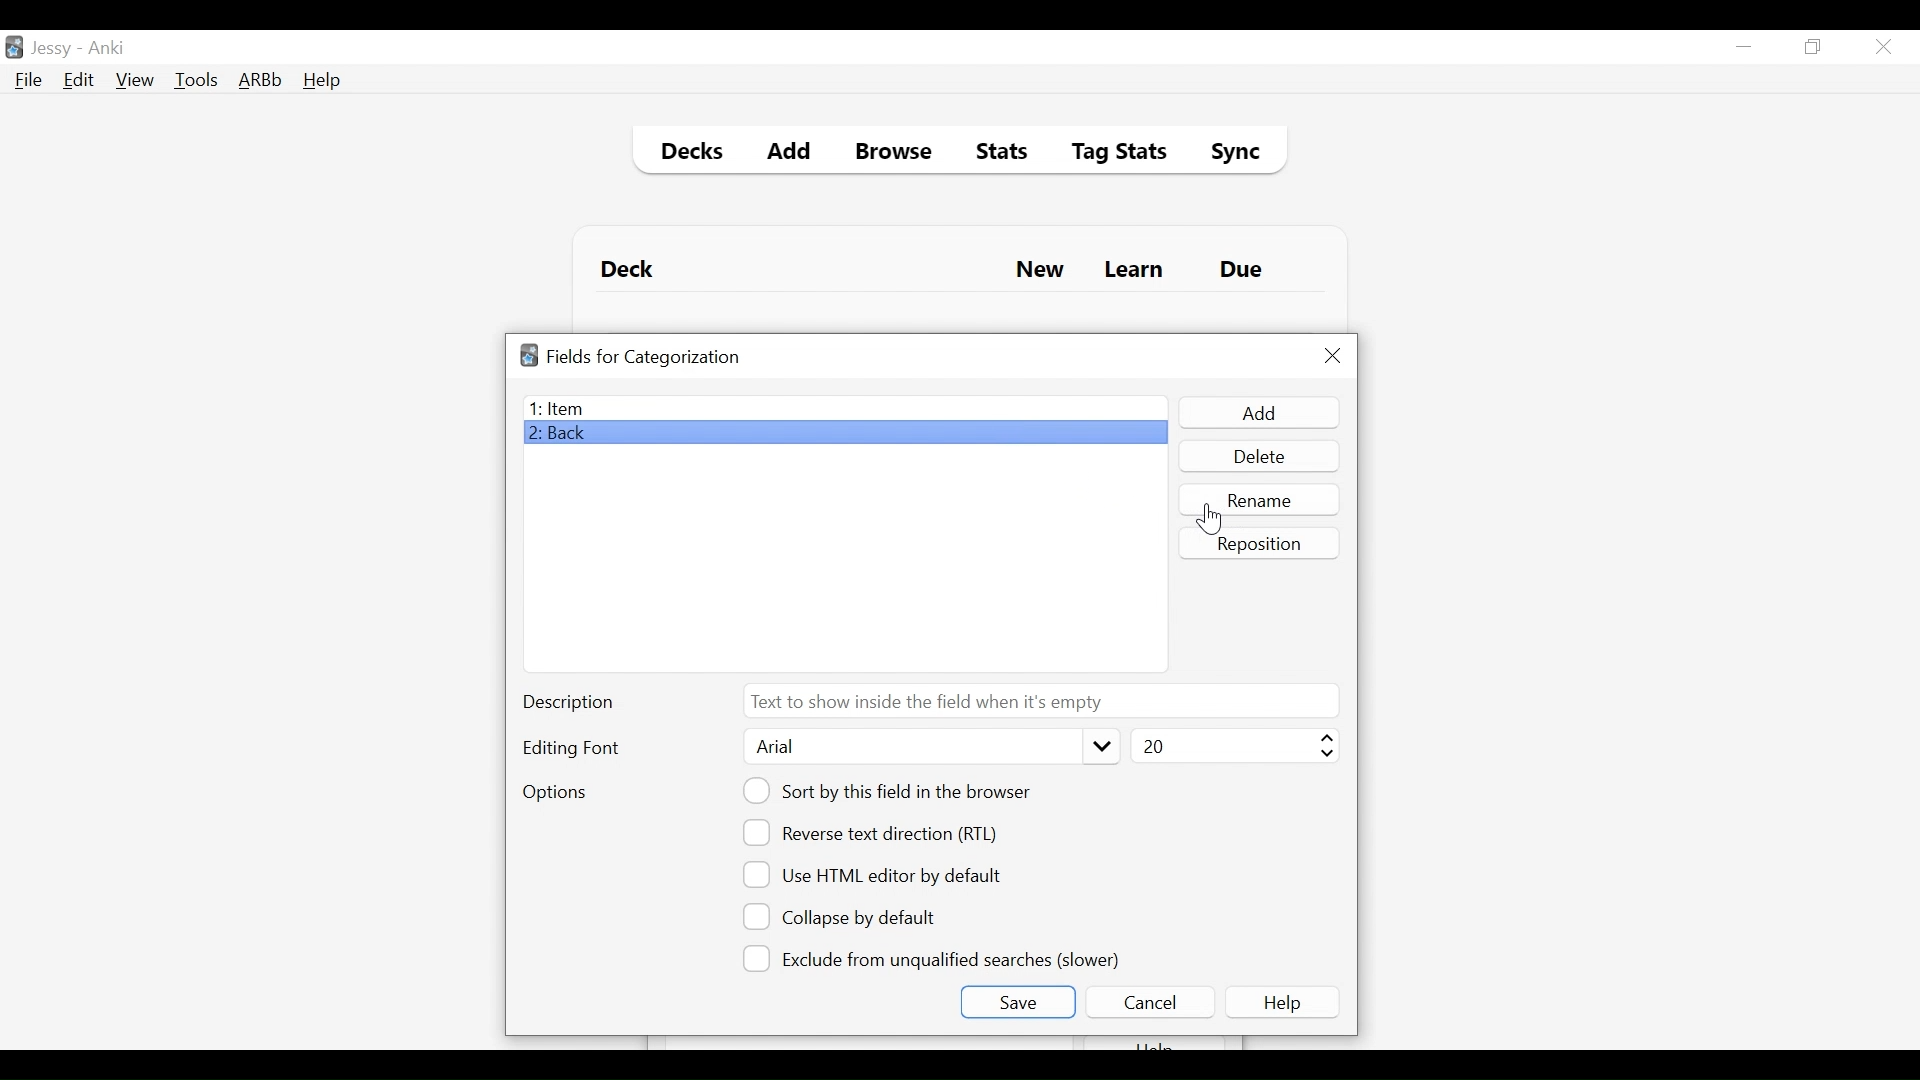 Image resolution: width=1920 pixels, height=1080 pixels. Describe the element at coordinates (563, 435) in the screenshot. I see `Back` at that location.